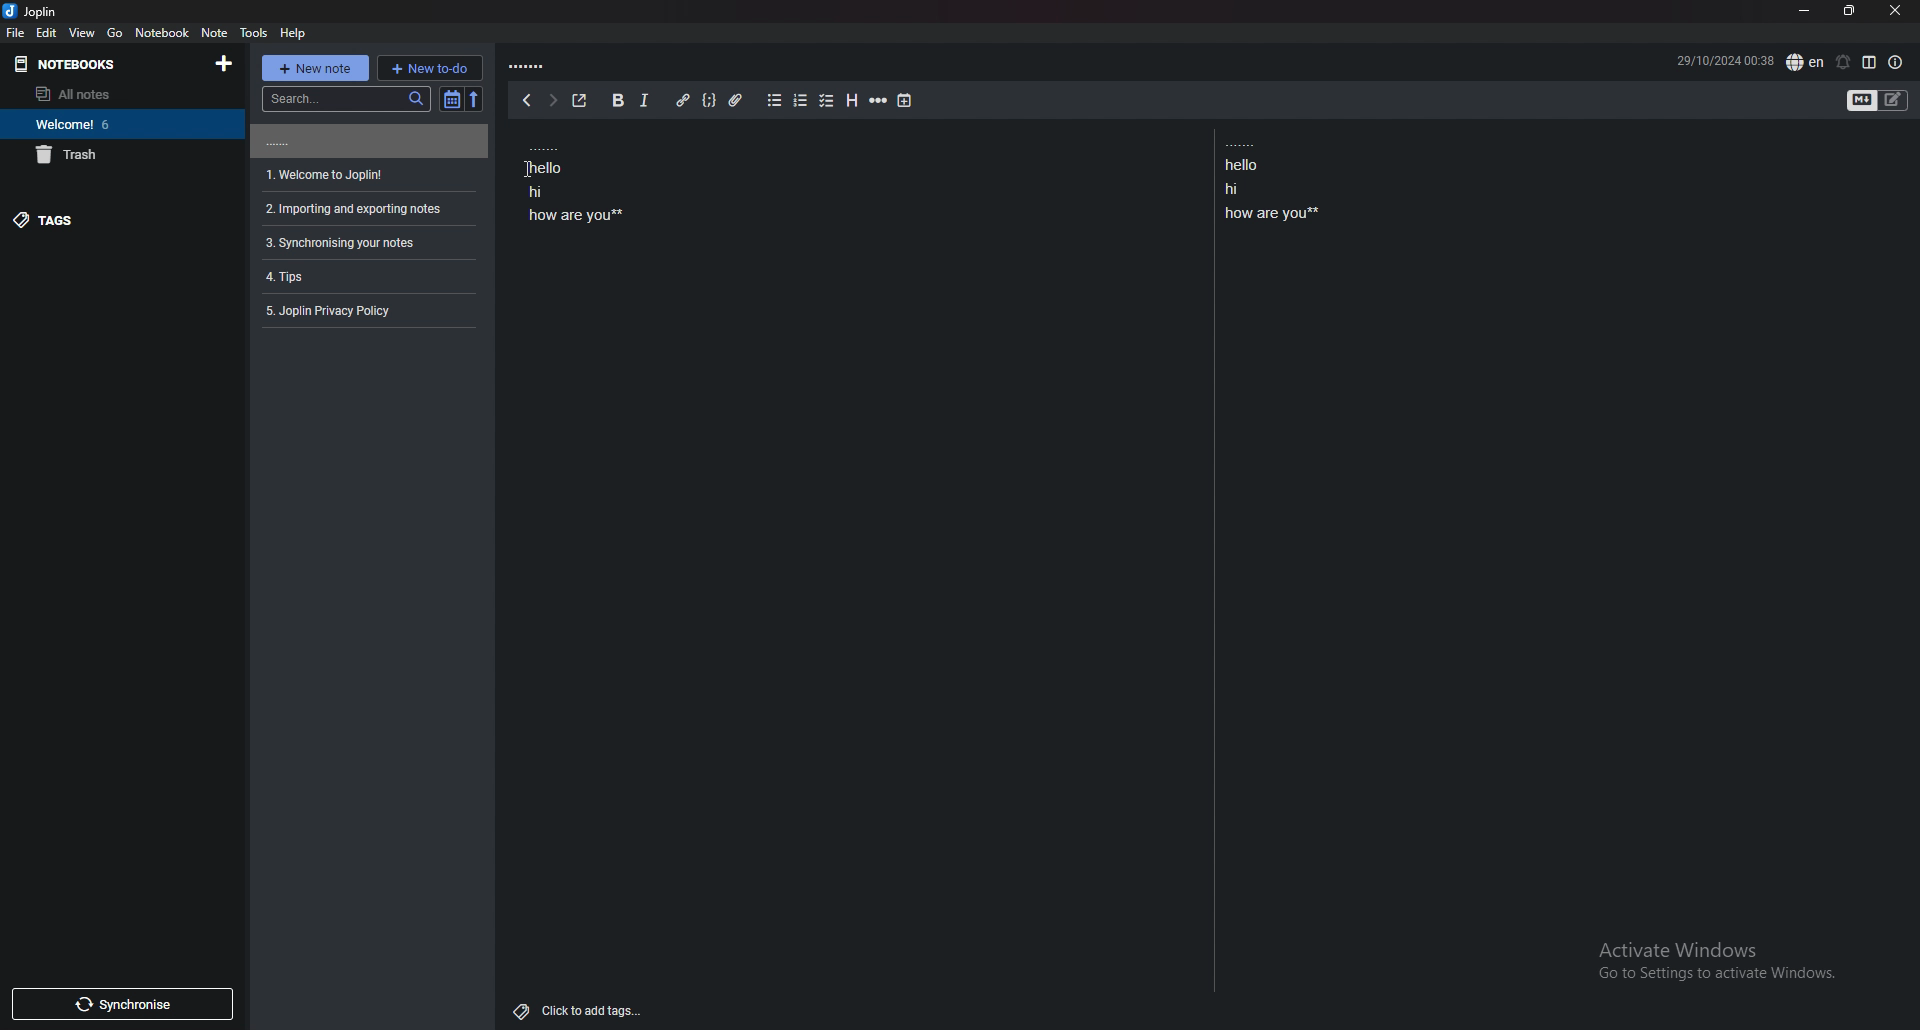 This screenshot has width=1920, height=1030. Describe the element at coordinates (451, 100) in the screenshot. I see `toggle sort order field` at that location.